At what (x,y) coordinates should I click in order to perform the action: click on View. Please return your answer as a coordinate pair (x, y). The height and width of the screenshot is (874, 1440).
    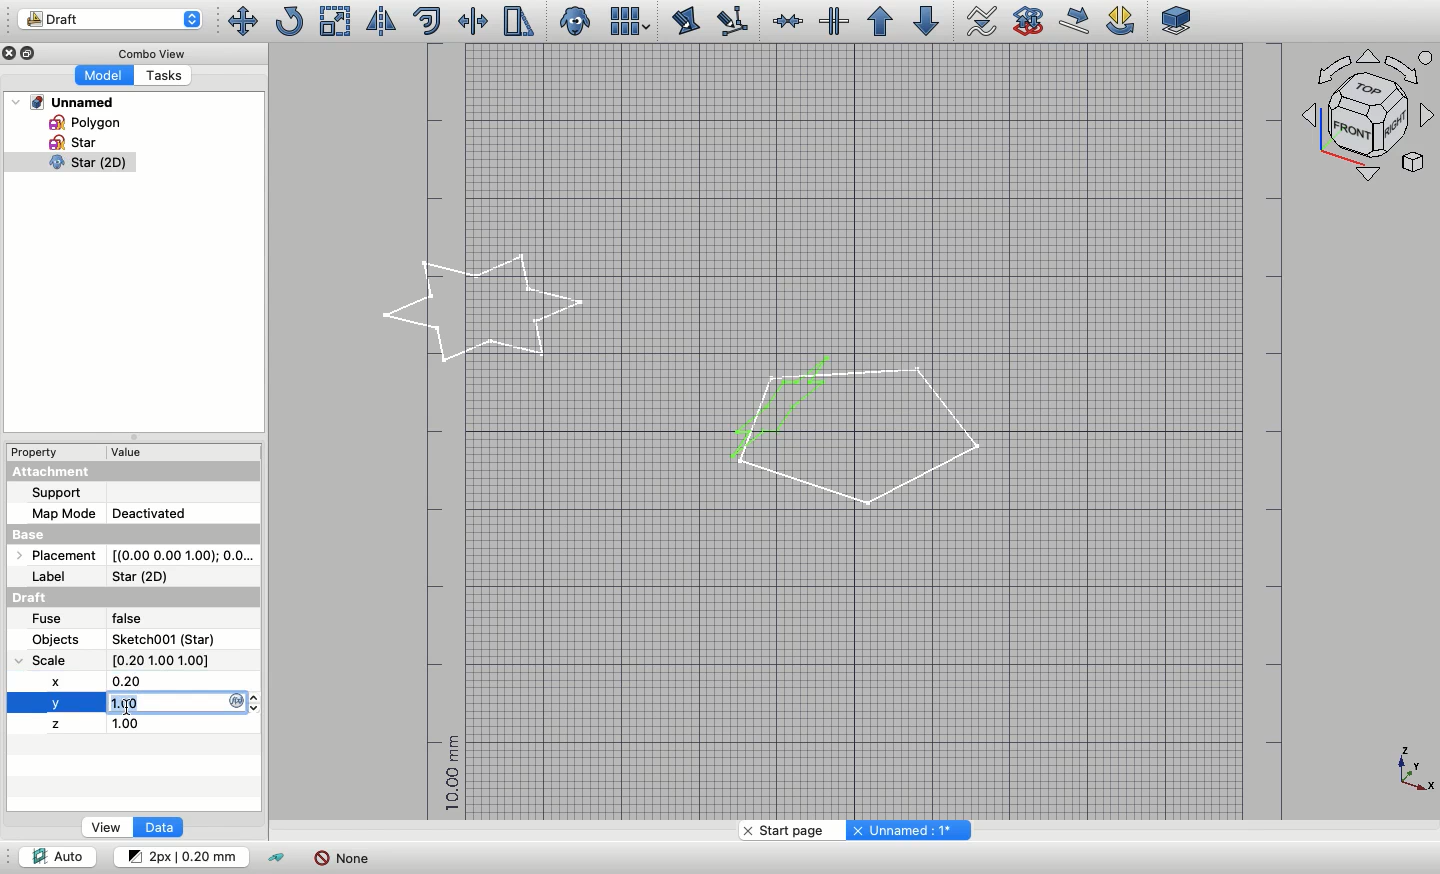
    Looking at the image, I should click on (107, 827).